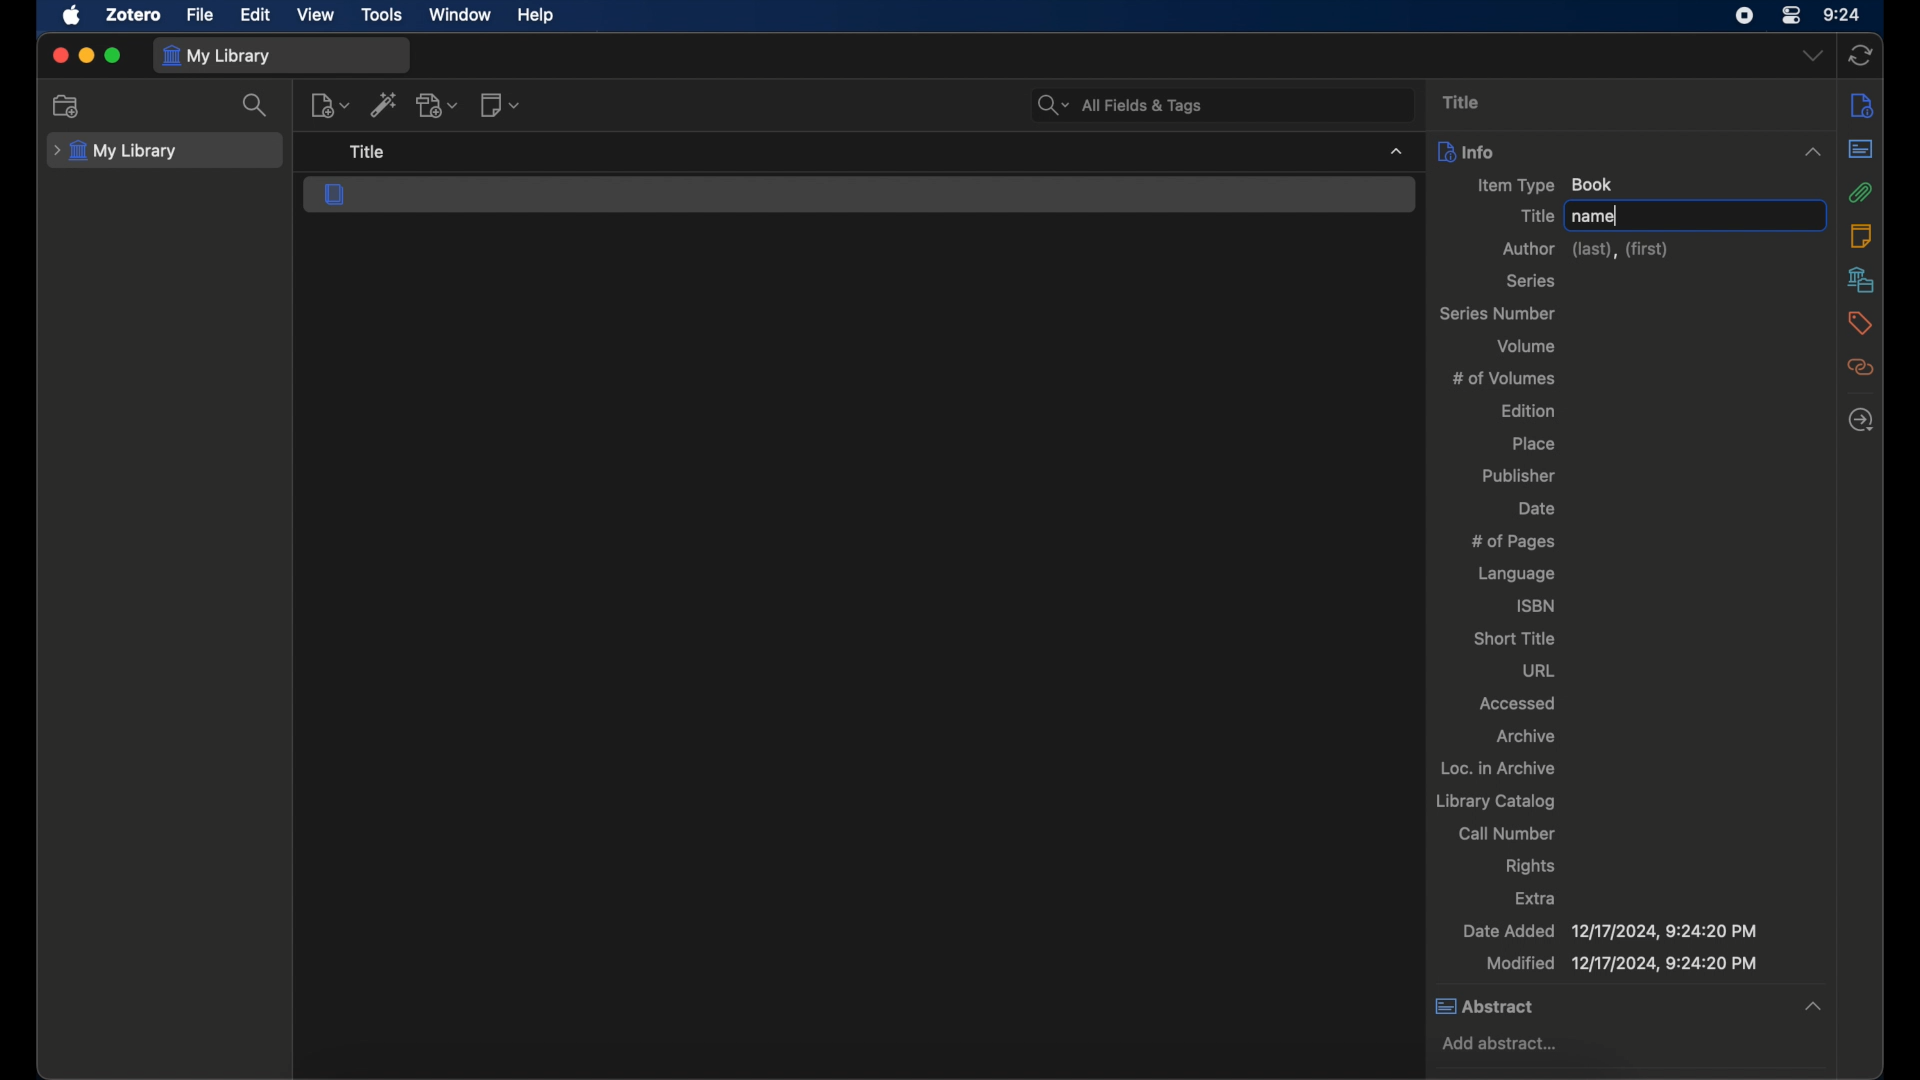 This screenshot has width=1920, height=1080. I want to click on short title, so click(1514, 638).